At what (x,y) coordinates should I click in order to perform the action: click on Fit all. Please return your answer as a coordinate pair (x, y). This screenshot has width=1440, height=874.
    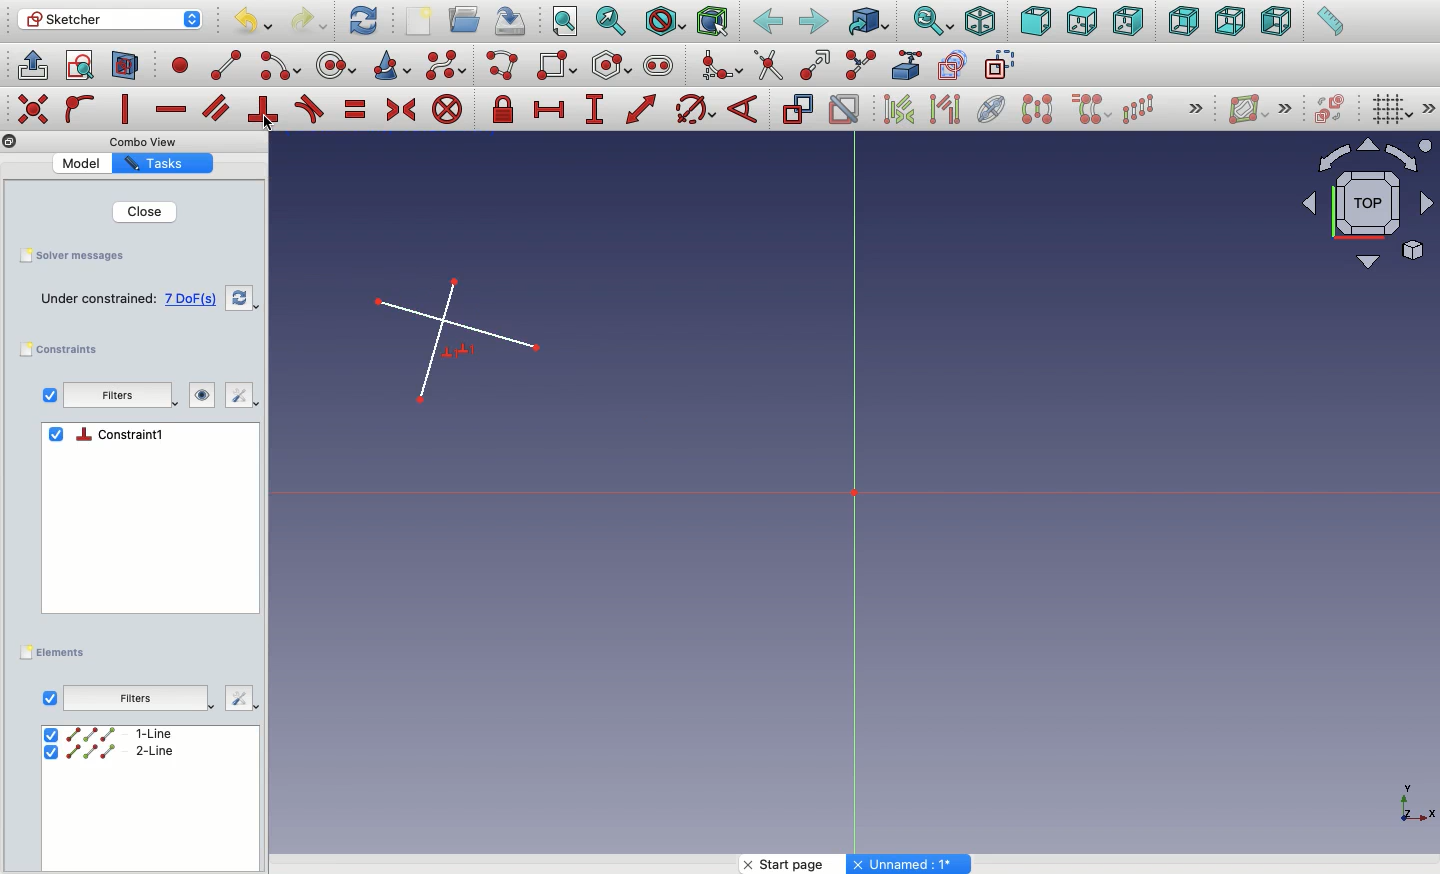
    Looking at the image, I should click on (567, 22).